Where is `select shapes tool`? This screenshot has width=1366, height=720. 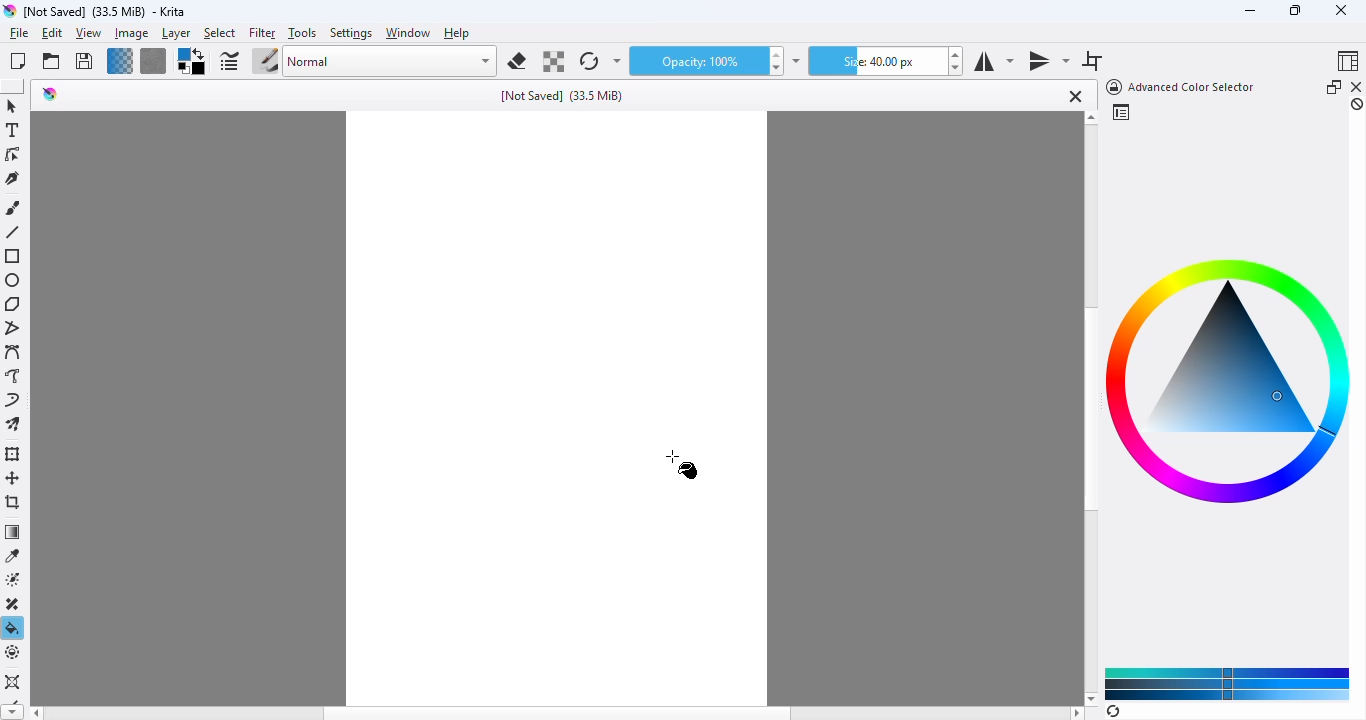 select shapes tool is located at coordinates (12, 106).